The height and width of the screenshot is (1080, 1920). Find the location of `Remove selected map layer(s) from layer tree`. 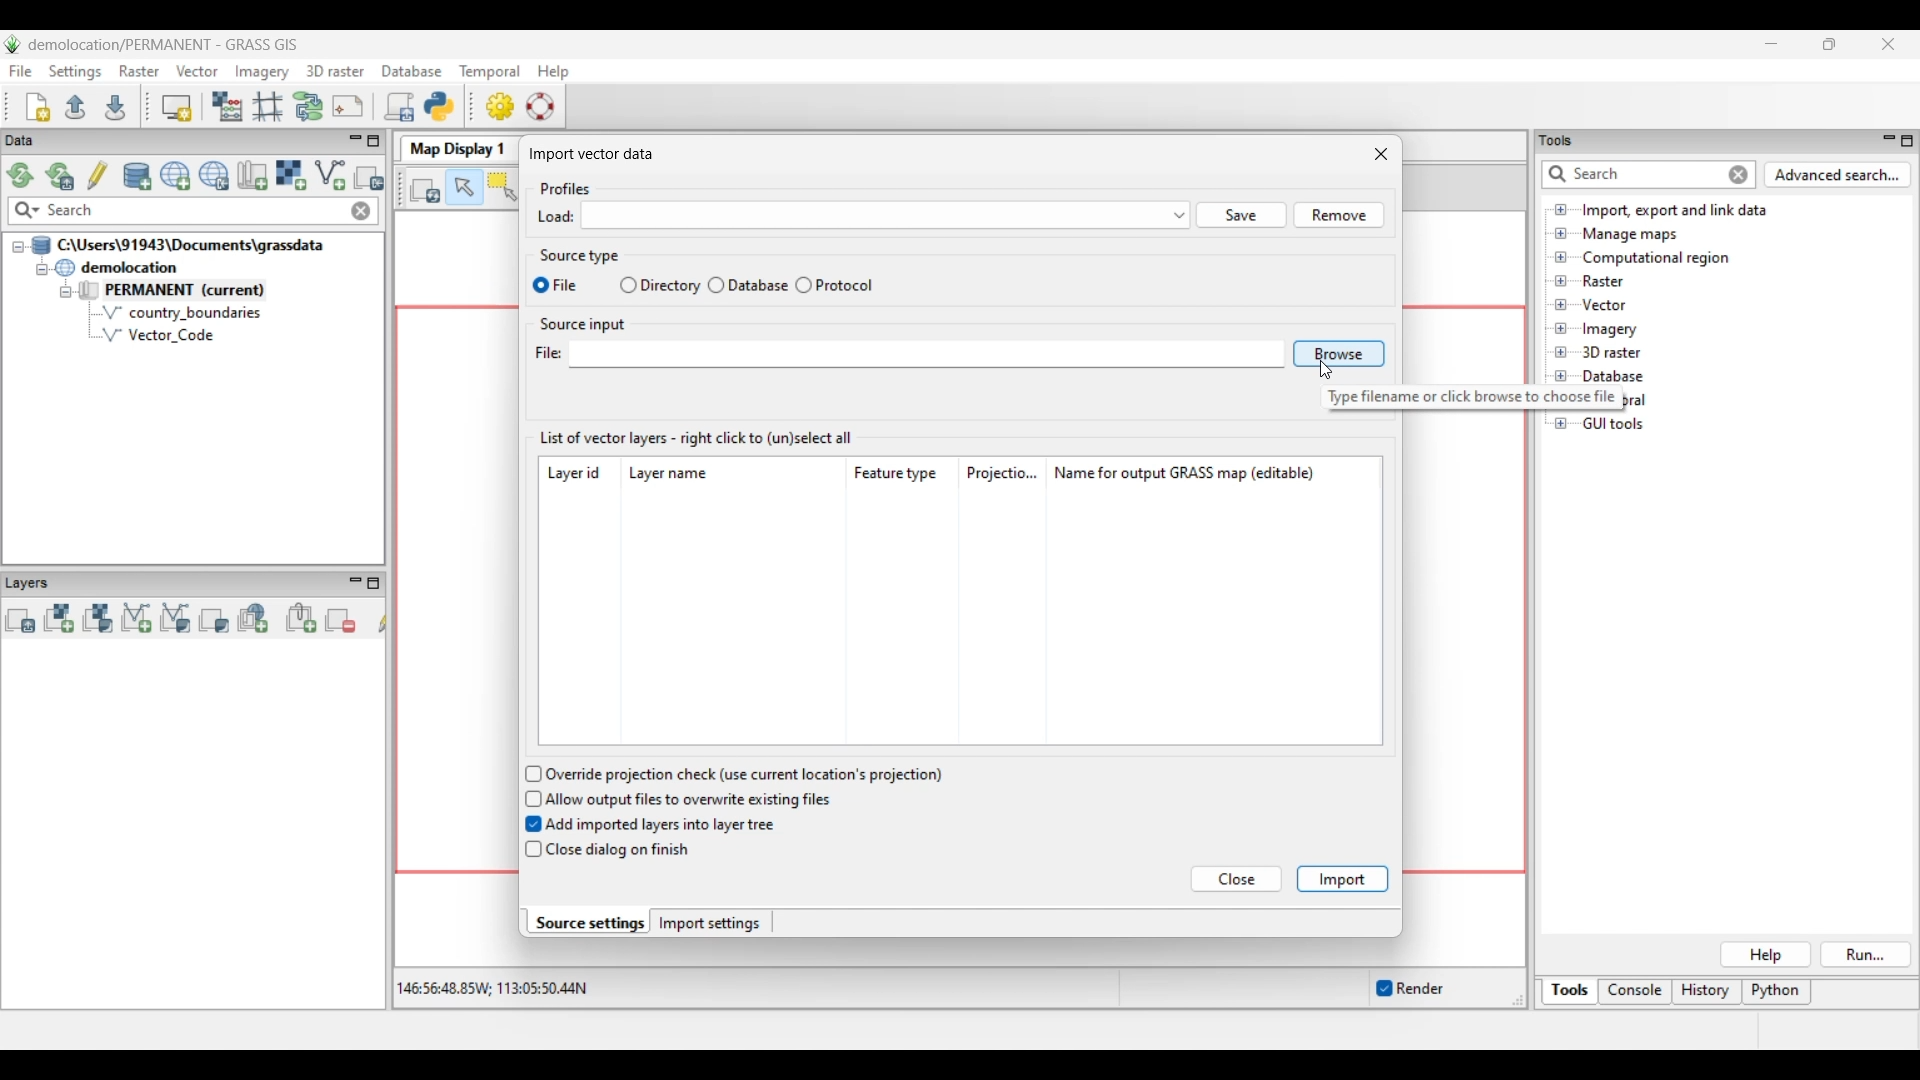

Remove selected map layer(s) from layer tree is located at coordinates (341, 619).